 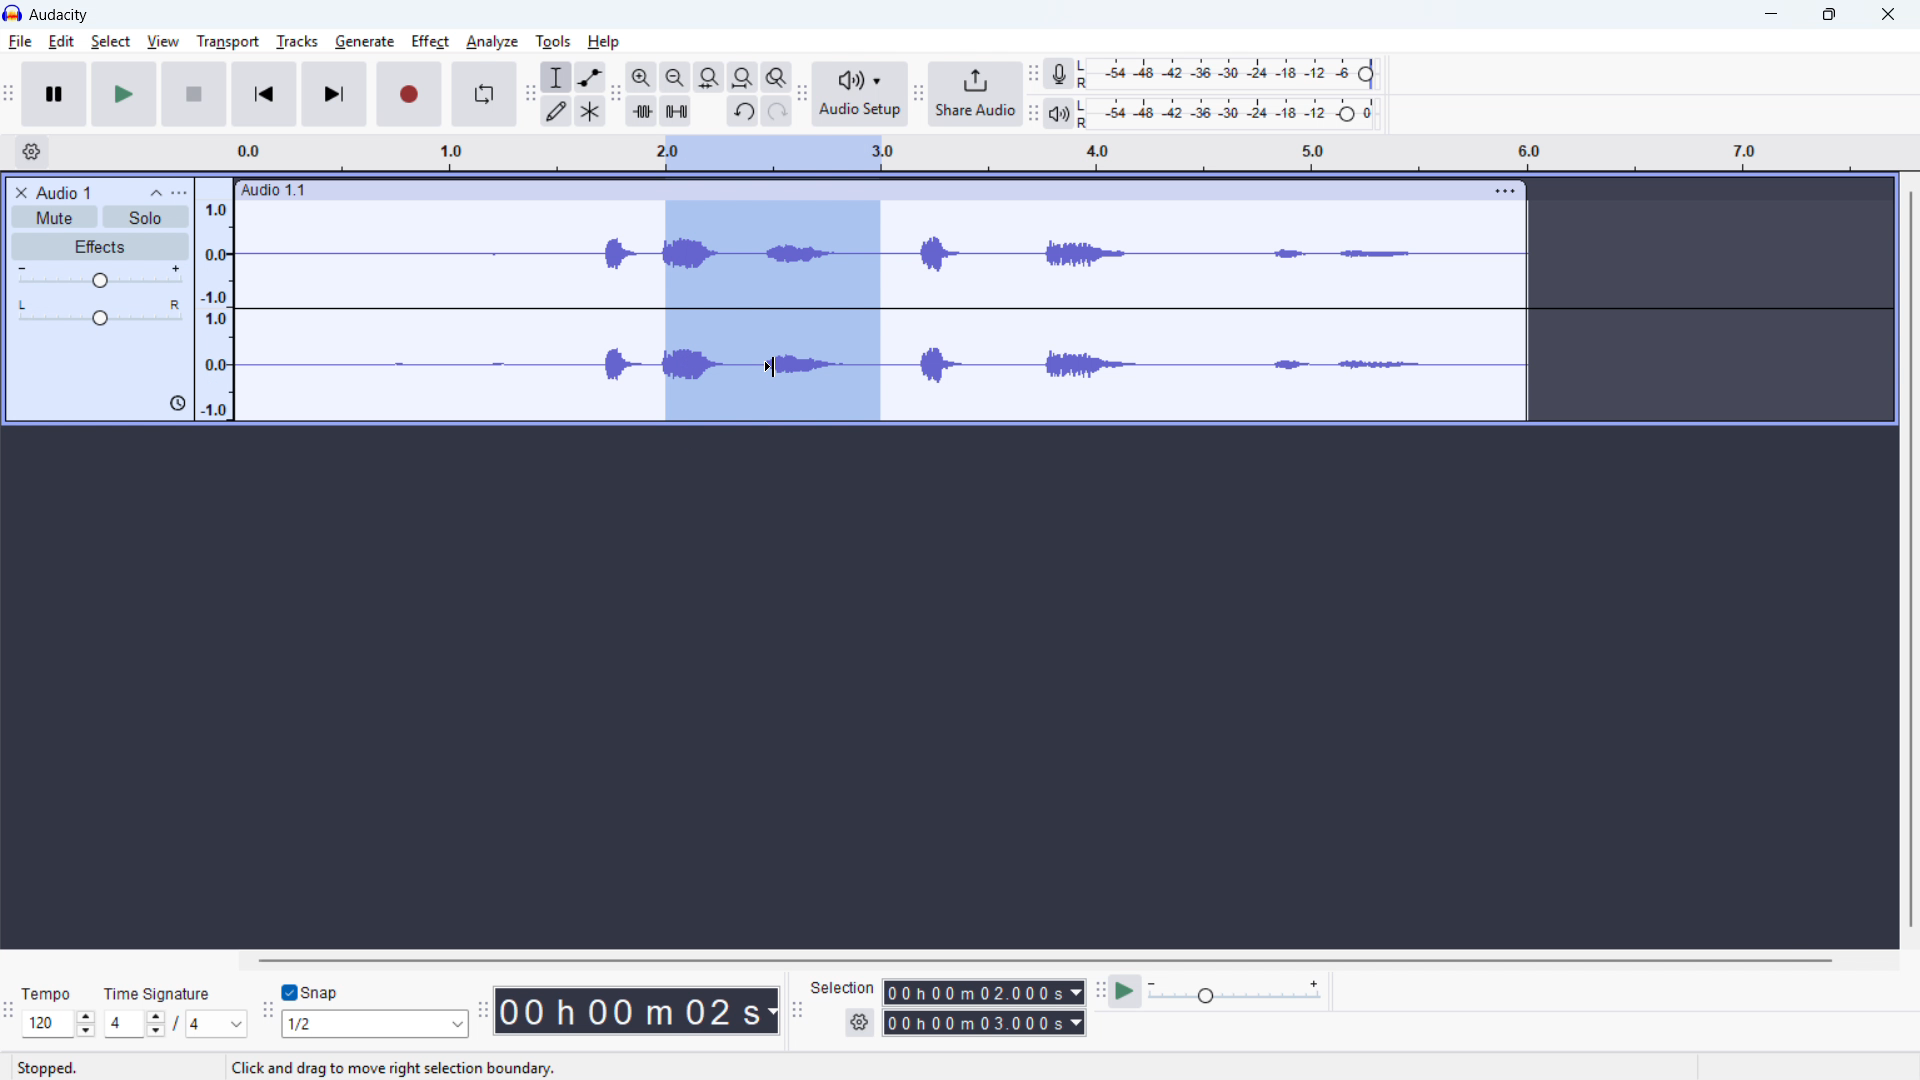 What do you see at coordinates (1126, 991) in the screenshot?
I see `Play at speed ` at bounding box center [1126, 991].